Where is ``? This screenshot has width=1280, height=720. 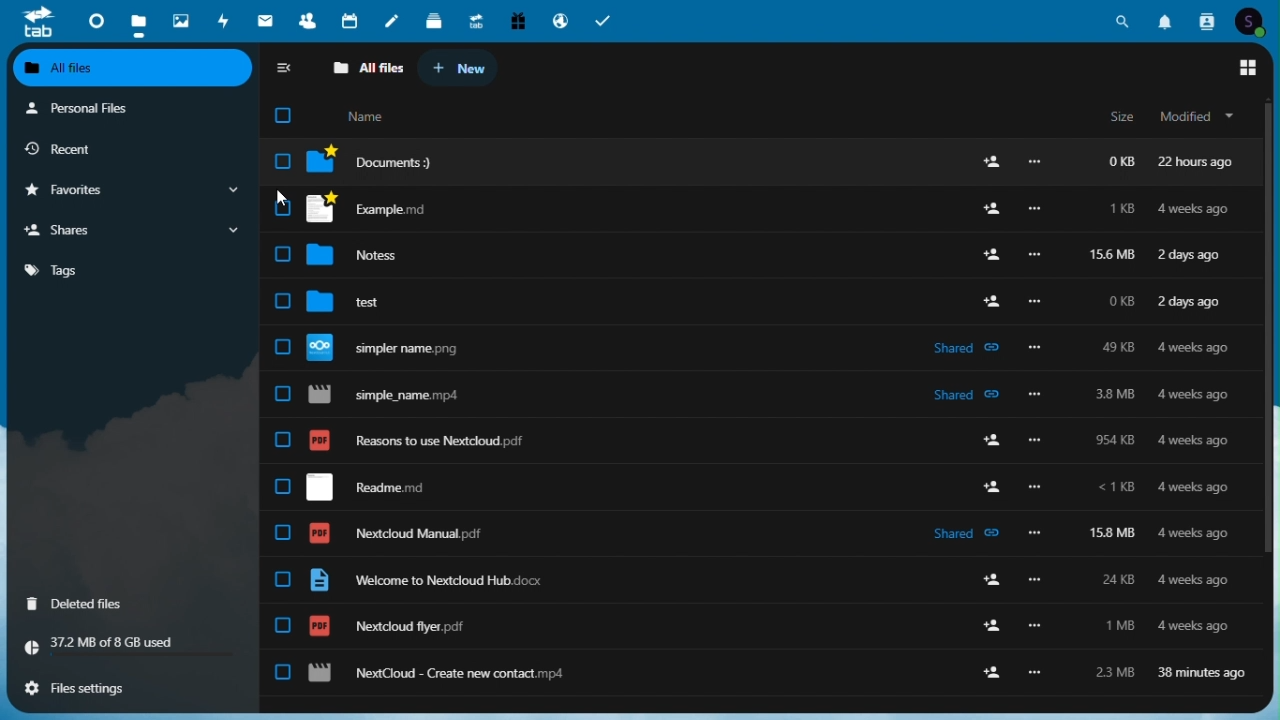
 is located at coordinates (1036, 164).